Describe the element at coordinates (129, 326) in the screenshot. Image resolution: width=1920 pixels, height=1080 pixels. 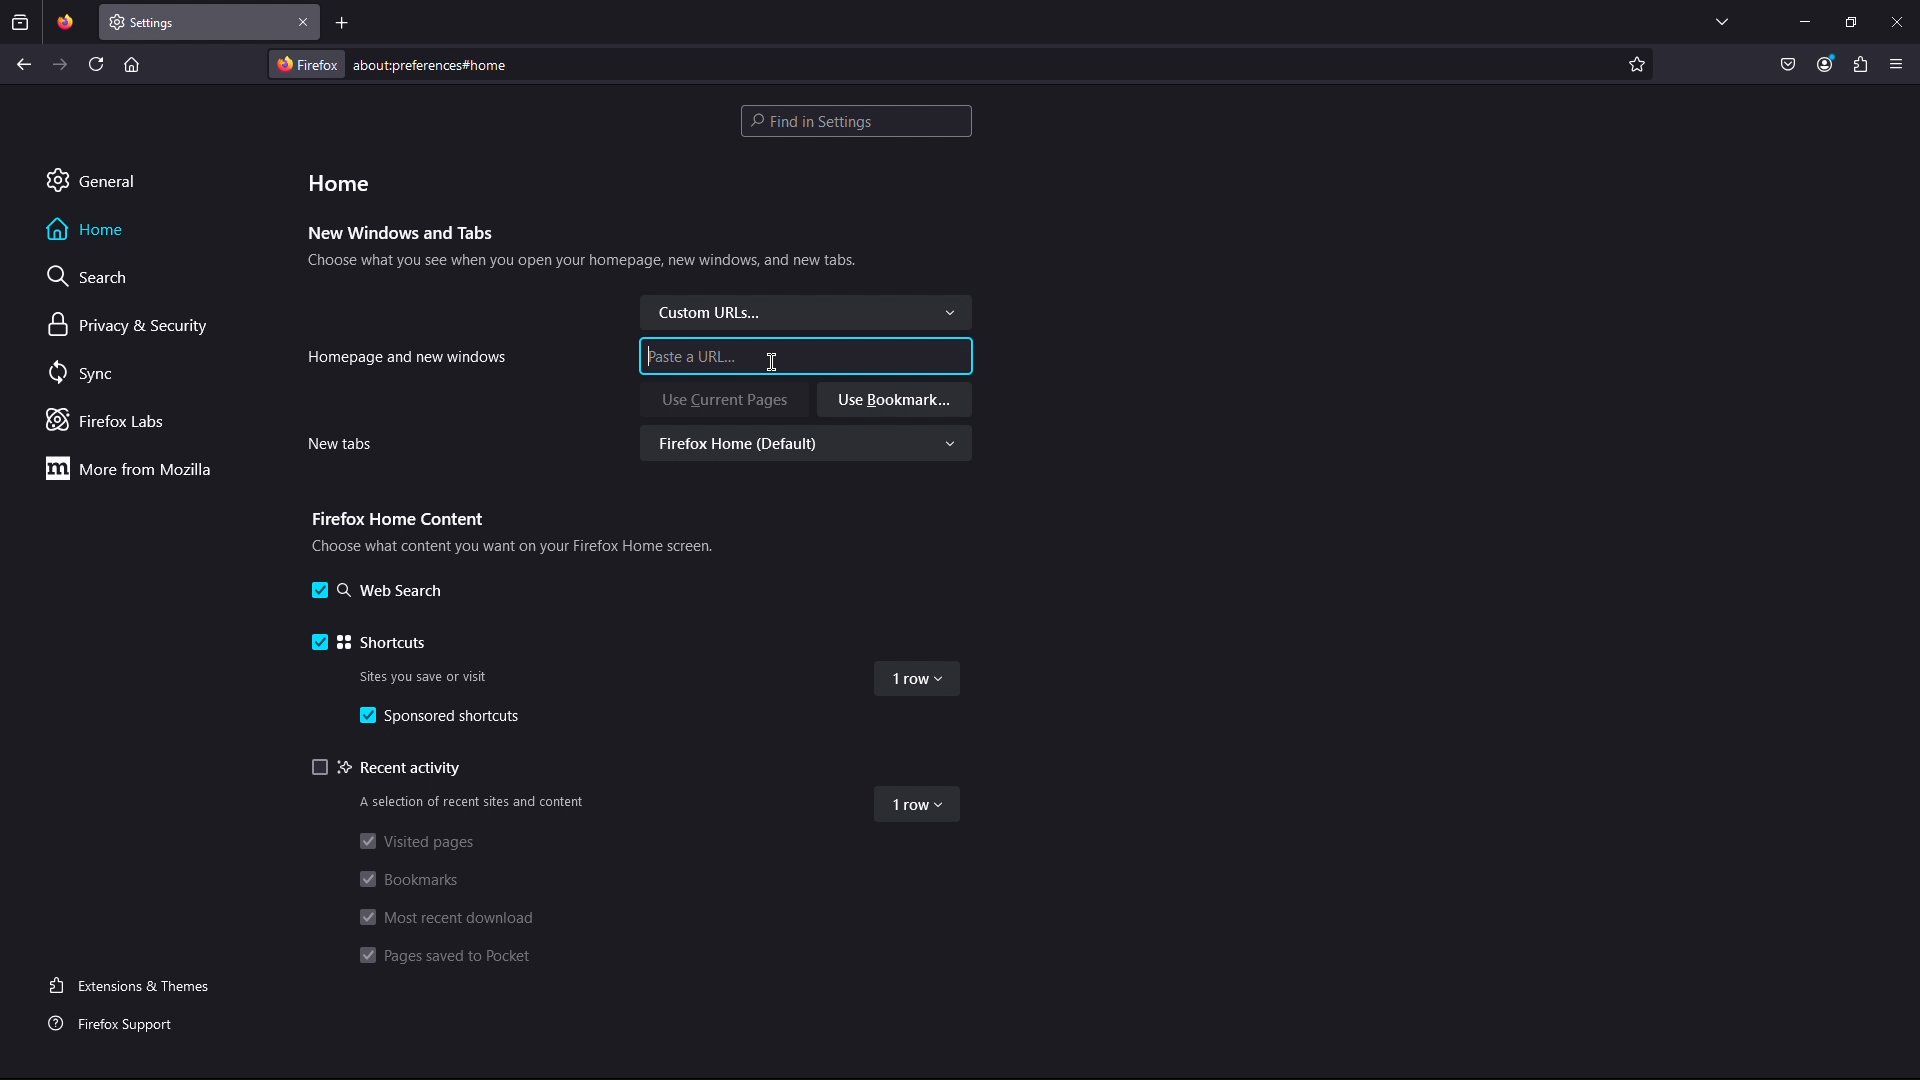
I see `Privacy & Security` at that location.